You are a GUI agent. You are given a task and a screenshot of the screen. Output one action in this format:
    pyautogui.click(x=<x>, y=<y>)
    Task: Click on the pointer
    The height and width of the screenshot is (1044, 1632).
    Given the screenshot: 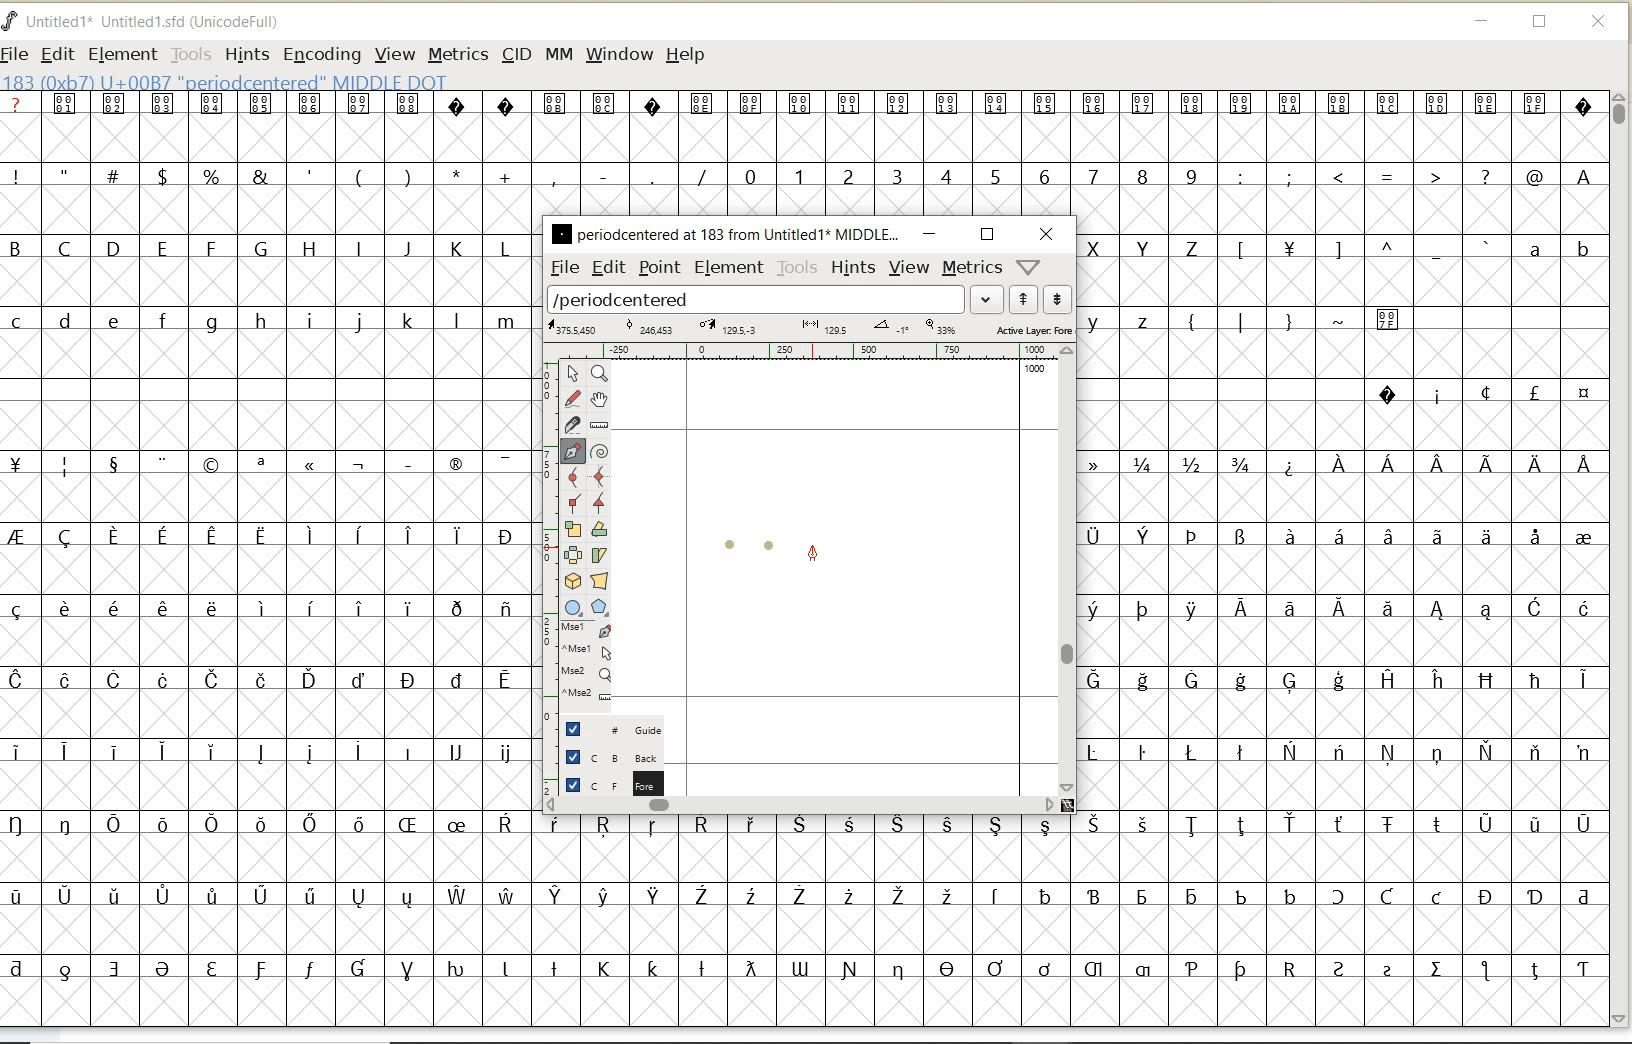 What is the action you would take?
    pyautogui.click(x=572, y=374)
    